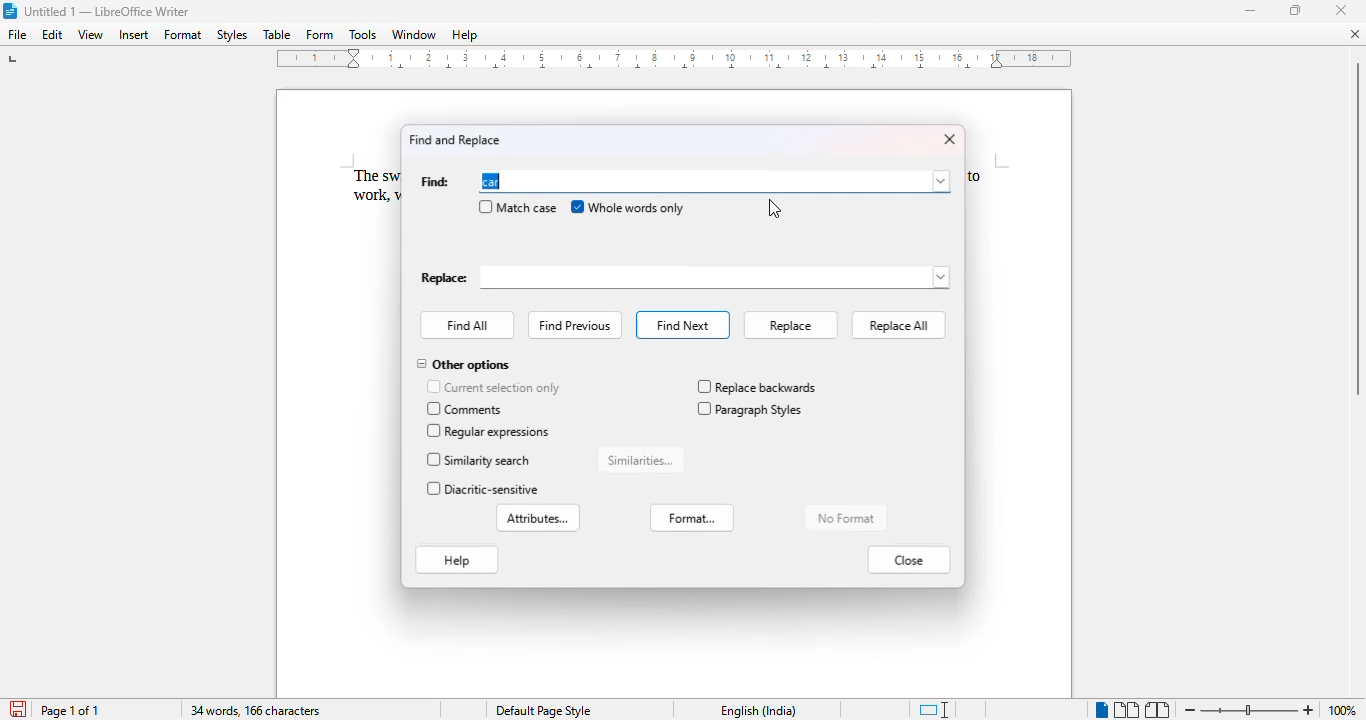  I want to click on close, so click(908, 560).